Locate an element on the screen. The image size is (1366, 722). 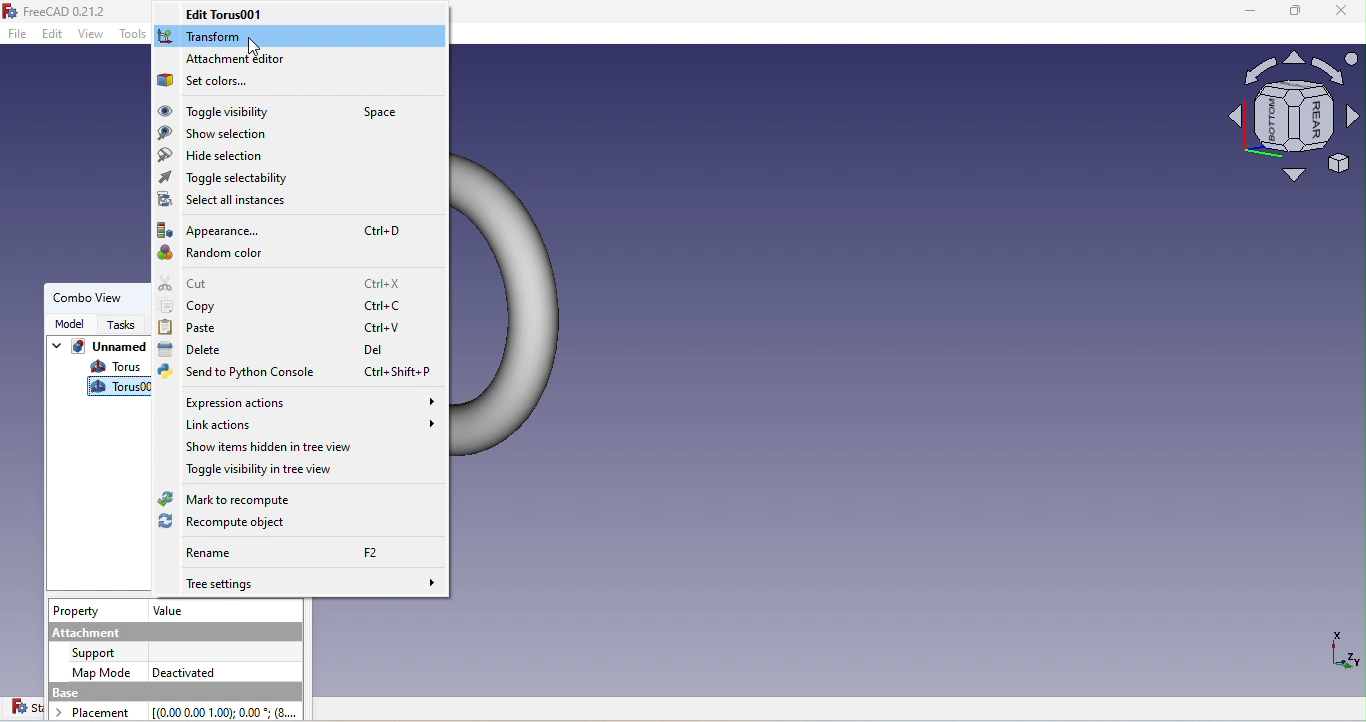
Transform is located at coordinates (203, 36).